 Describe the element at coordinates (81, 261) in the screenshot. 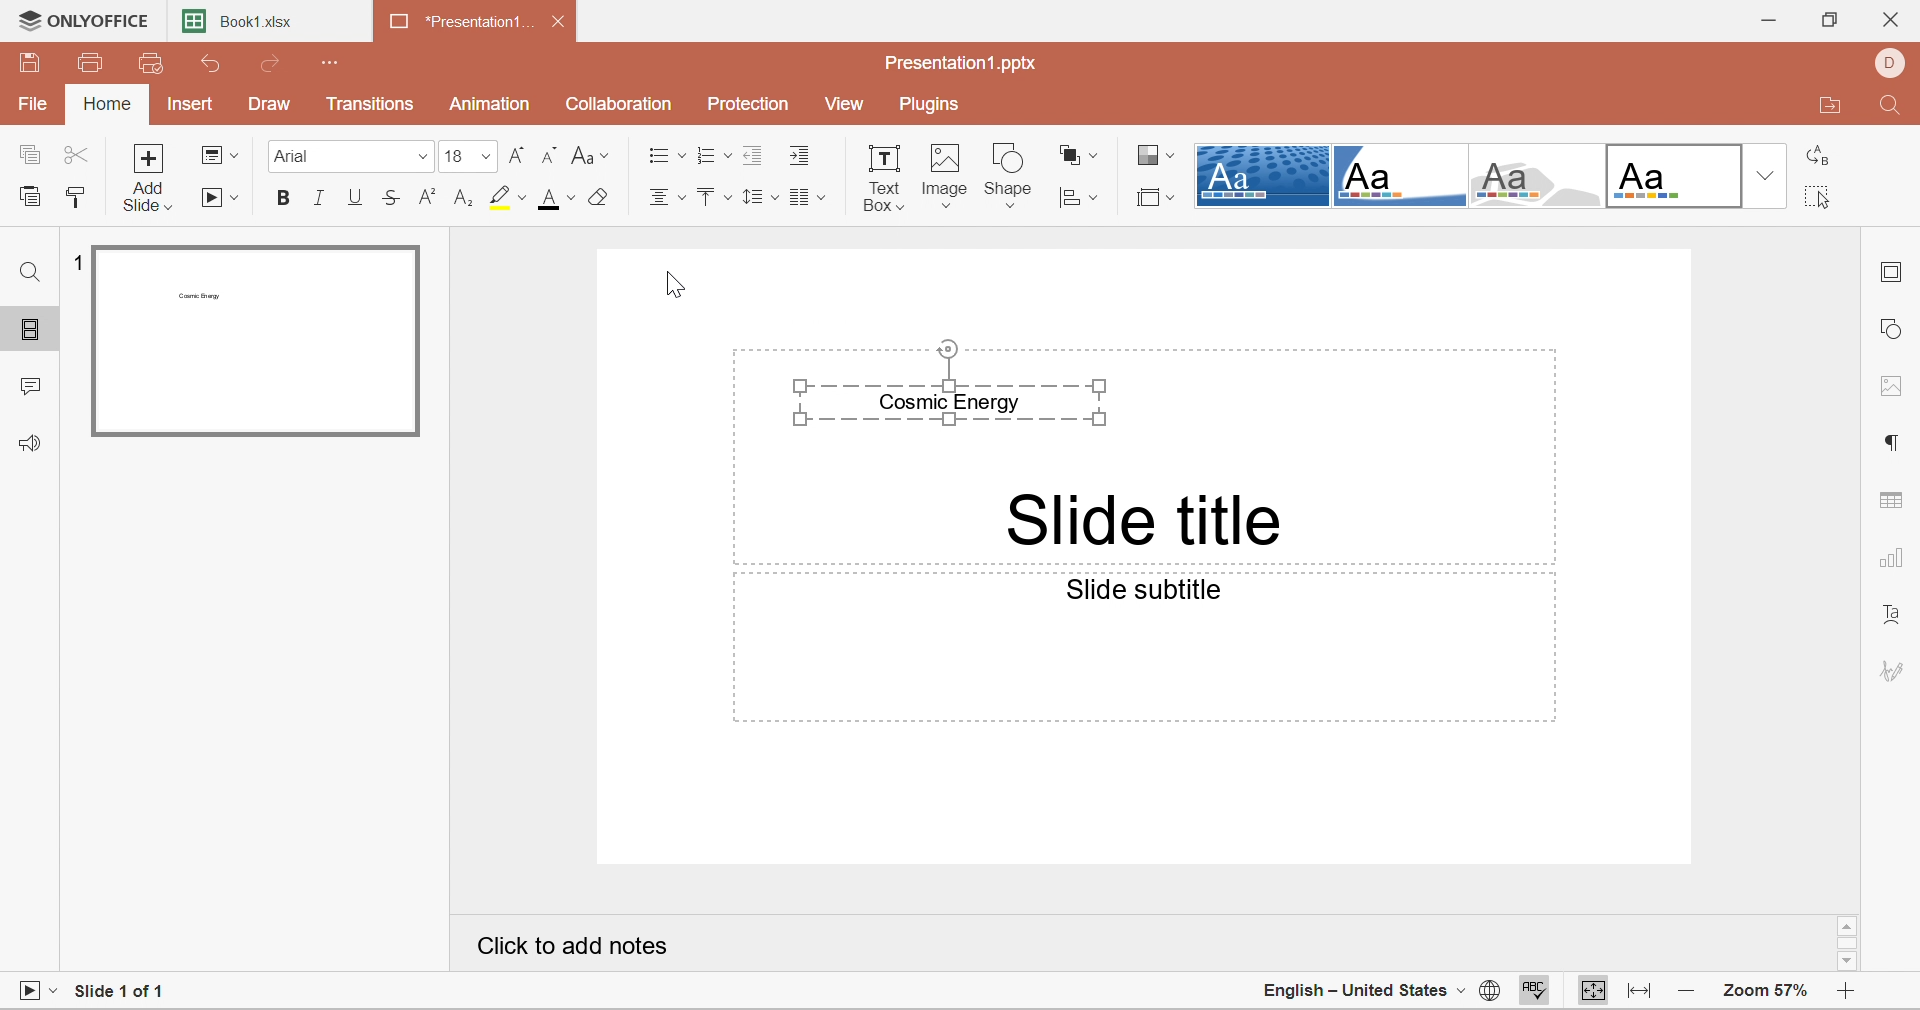

I see `1` at that location.